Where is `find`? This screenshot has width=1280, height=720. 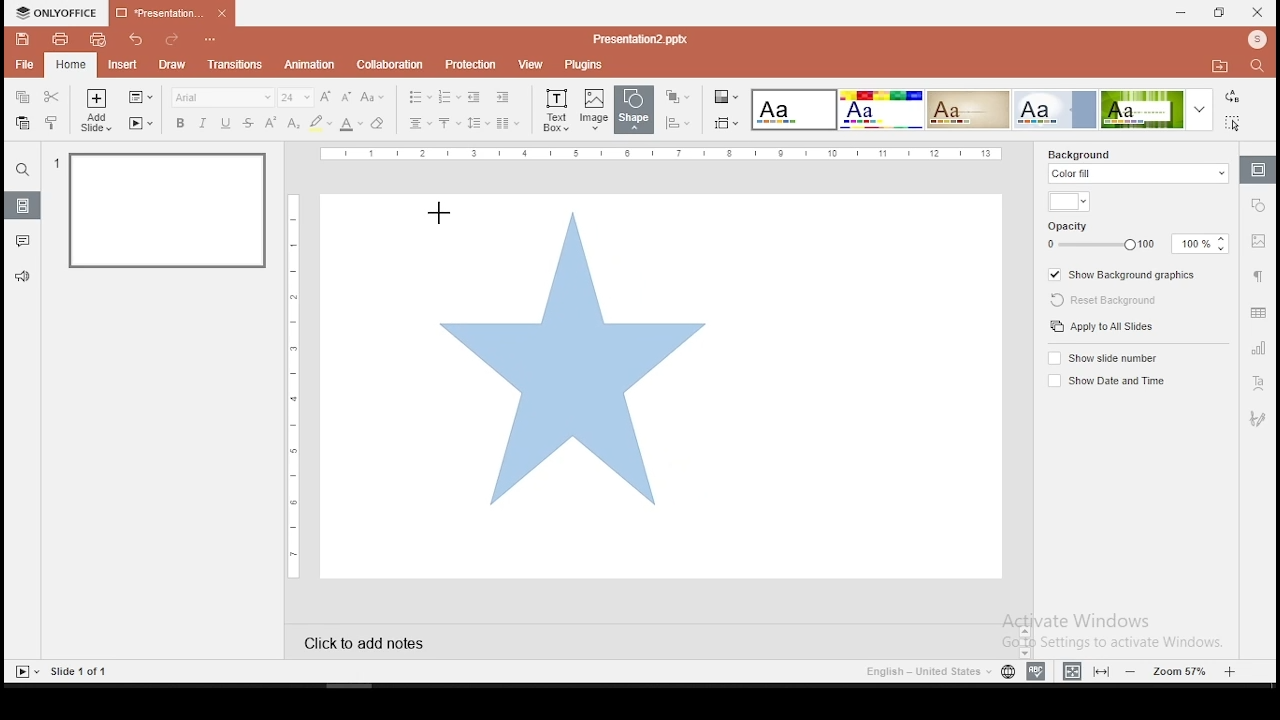 find is located at coordinates (1261, 68).